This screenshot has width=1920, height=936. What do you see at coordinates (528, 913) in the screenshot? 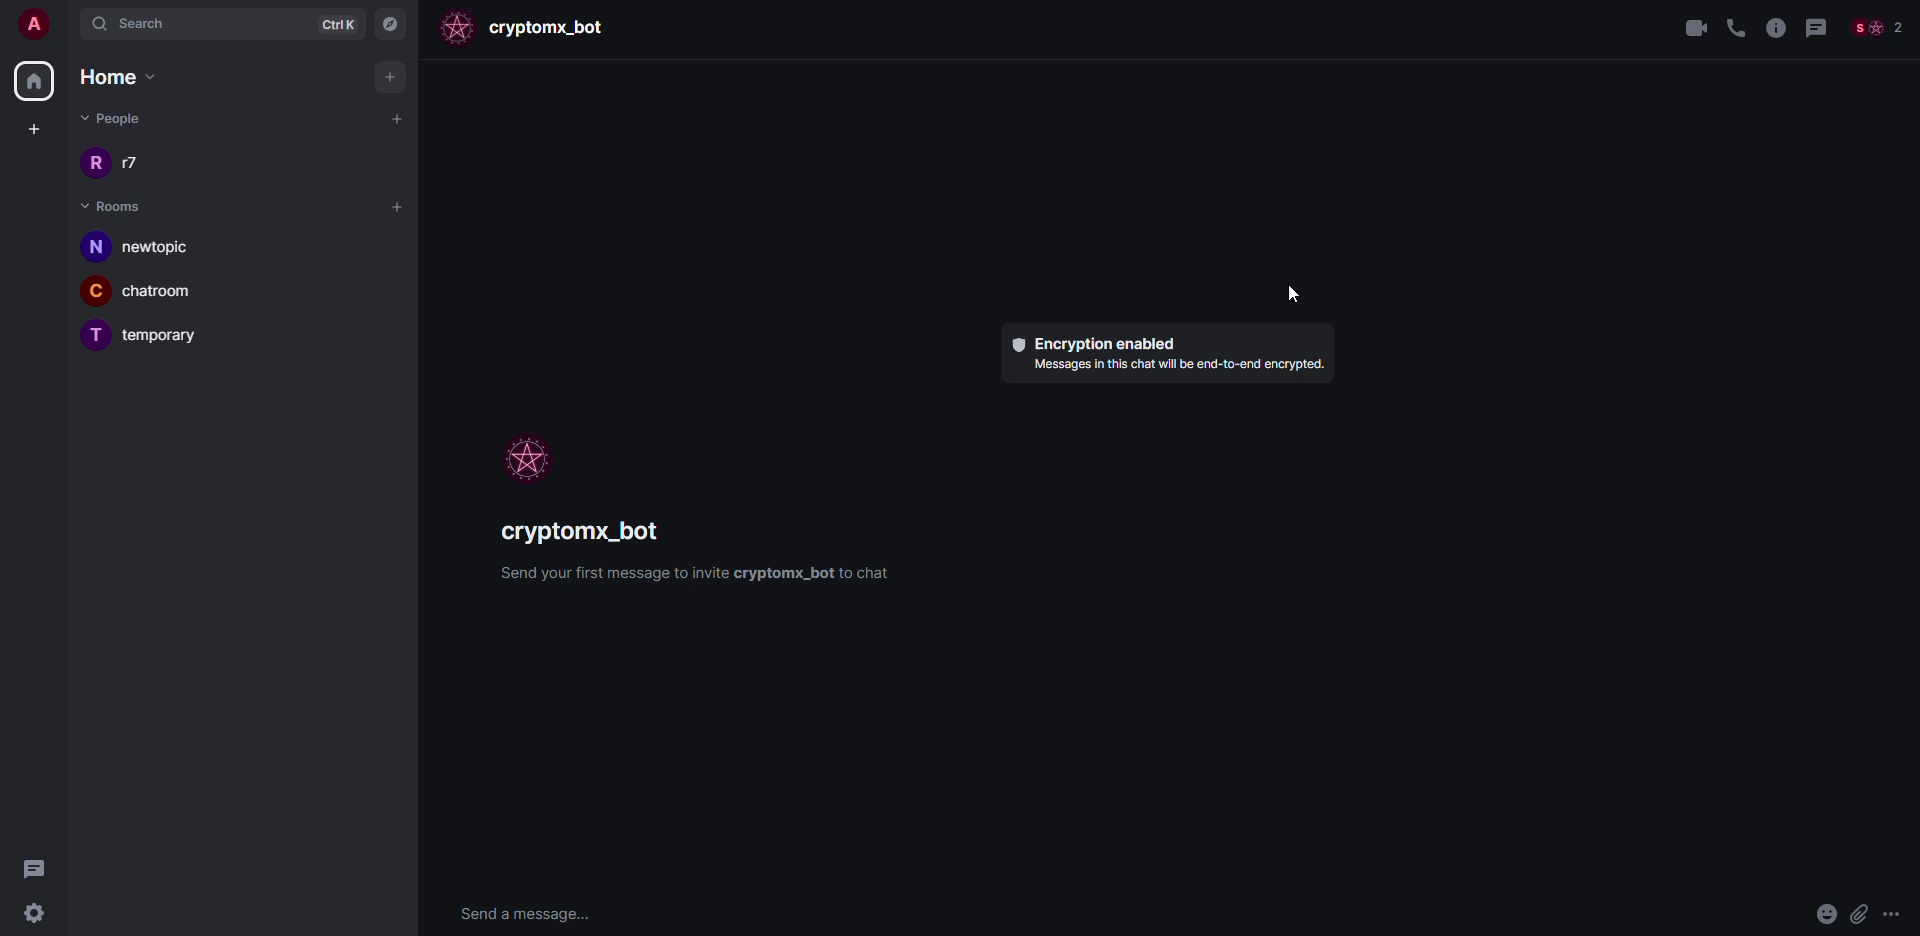
I see `send message` at bounding box center [528, 913].